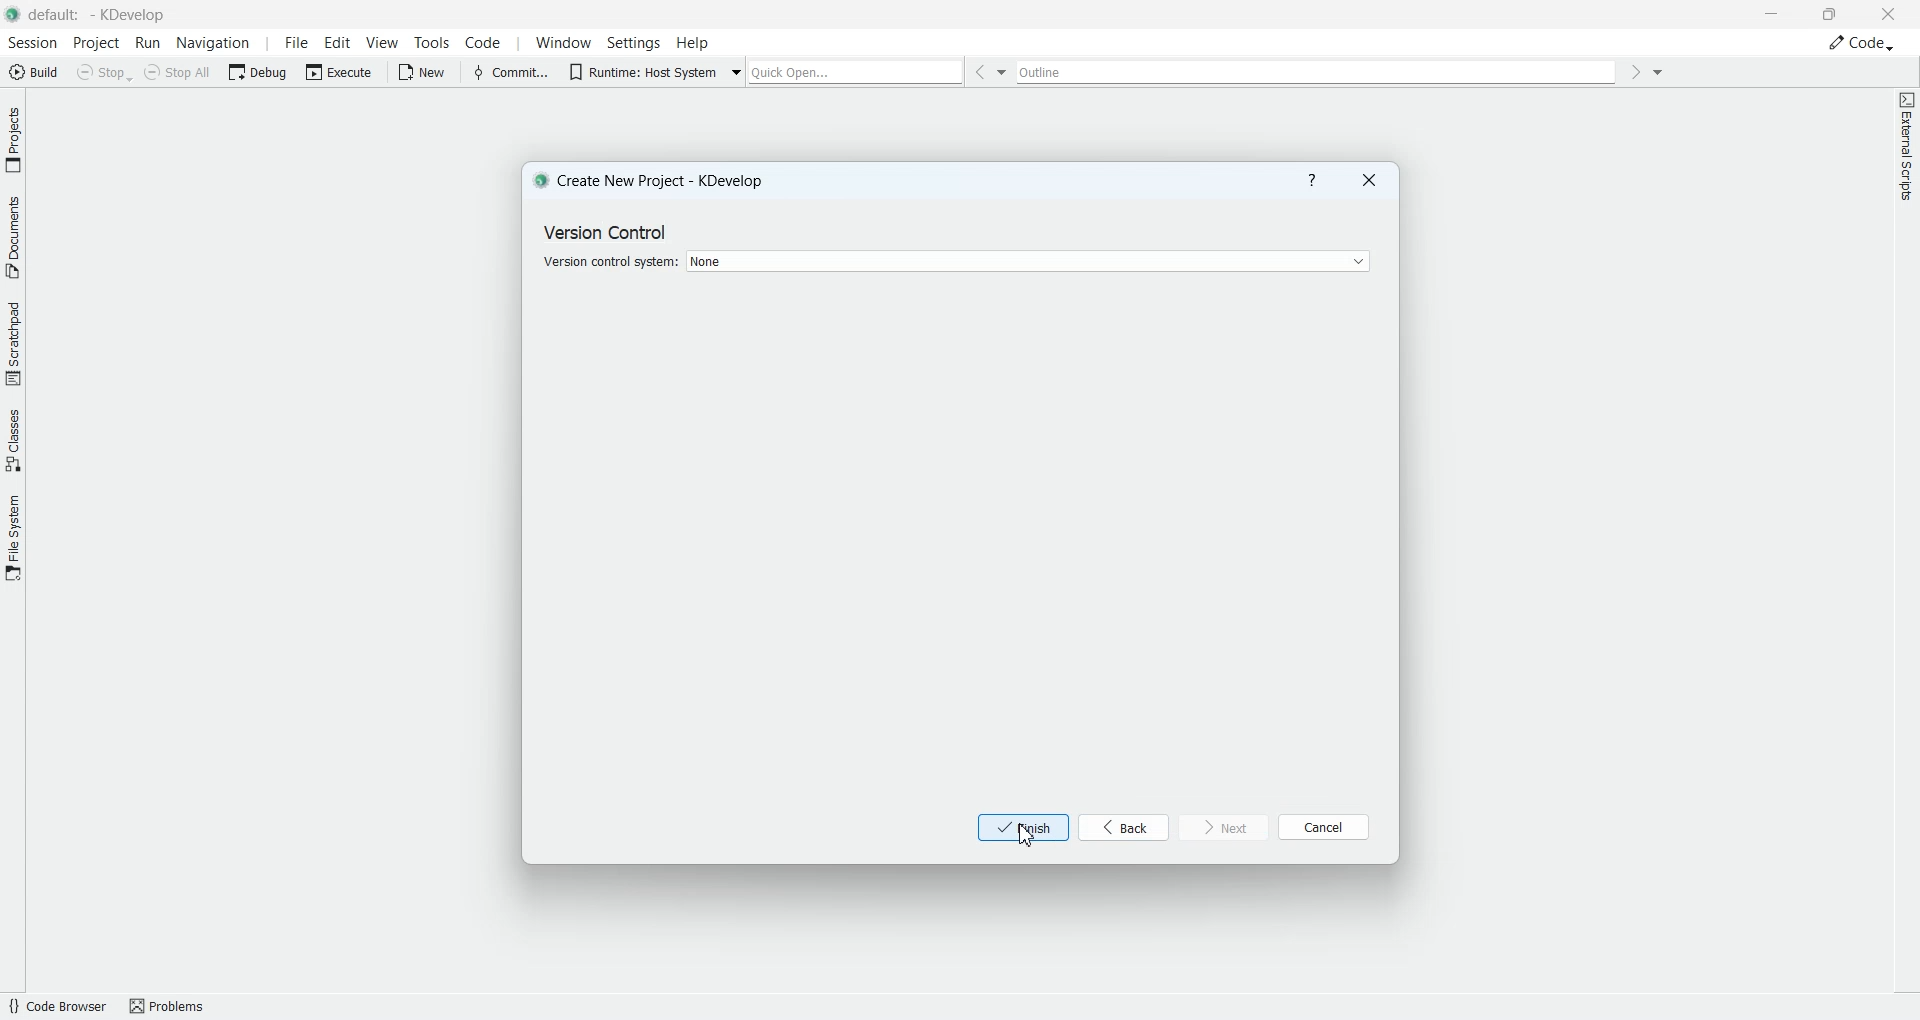  Describe the element at coordinates (1320, 72) in the screenshot. I see `Outline` at that location.